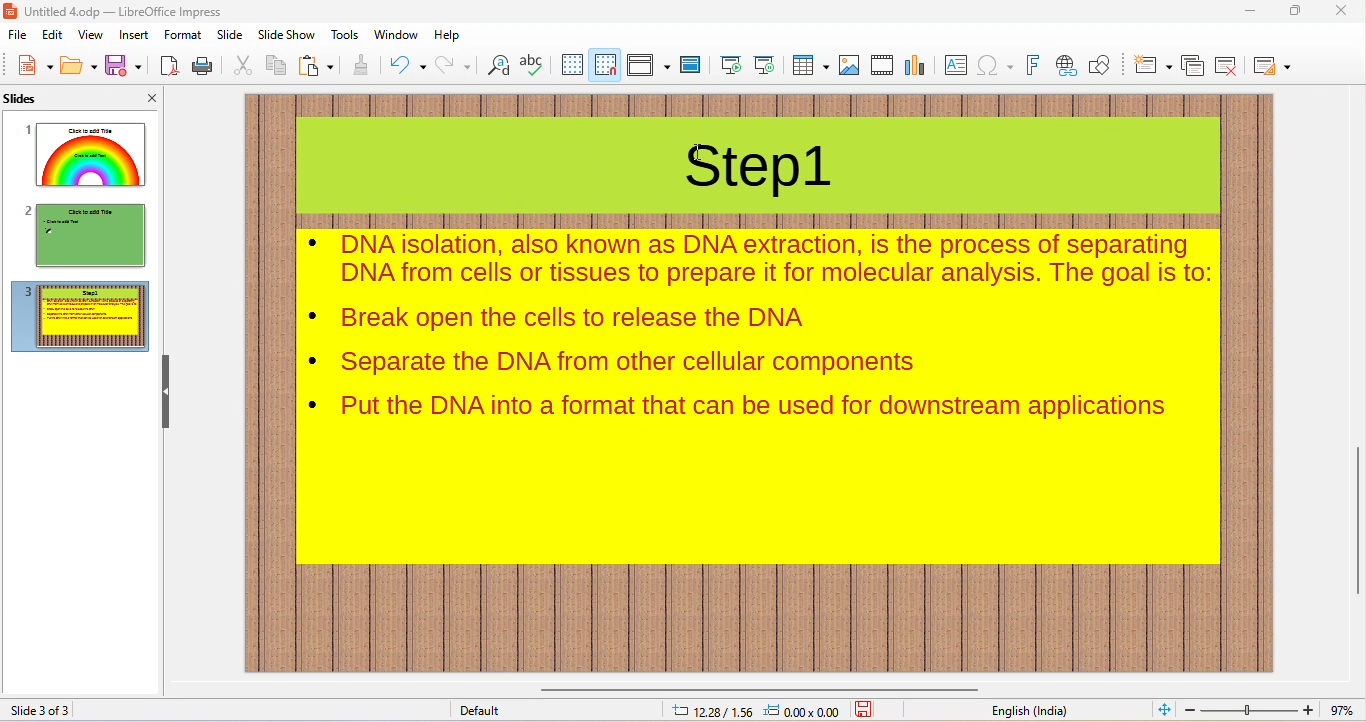 This screenshot has width=1366, height=722. Describe the element at coordinates (405, 65) in the screenshot. I see `undo` at that location.